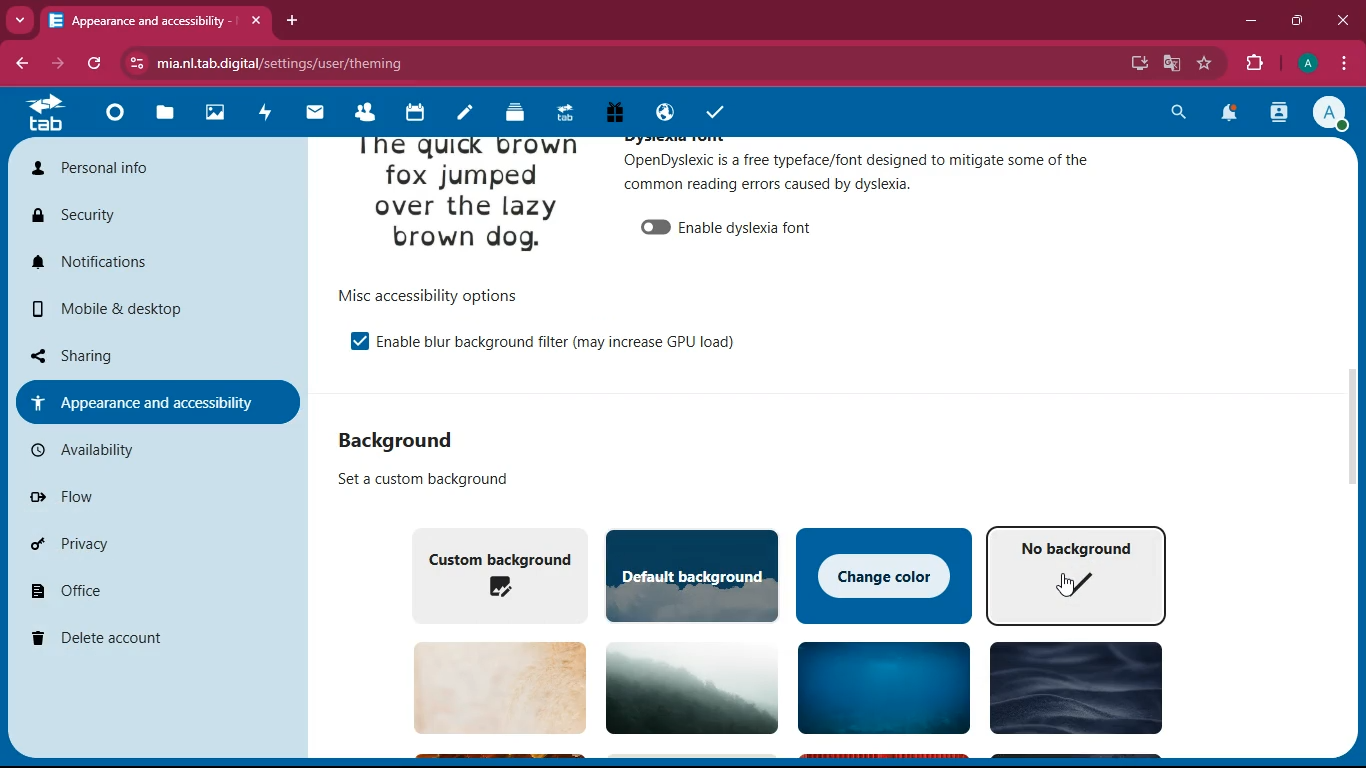 Image resolution: width=1366 pixels, height=768 pixels. What do you see at coordinates (1300, 19) in the screenshot?
I see `maximize` at bounding box center [1300, 19].